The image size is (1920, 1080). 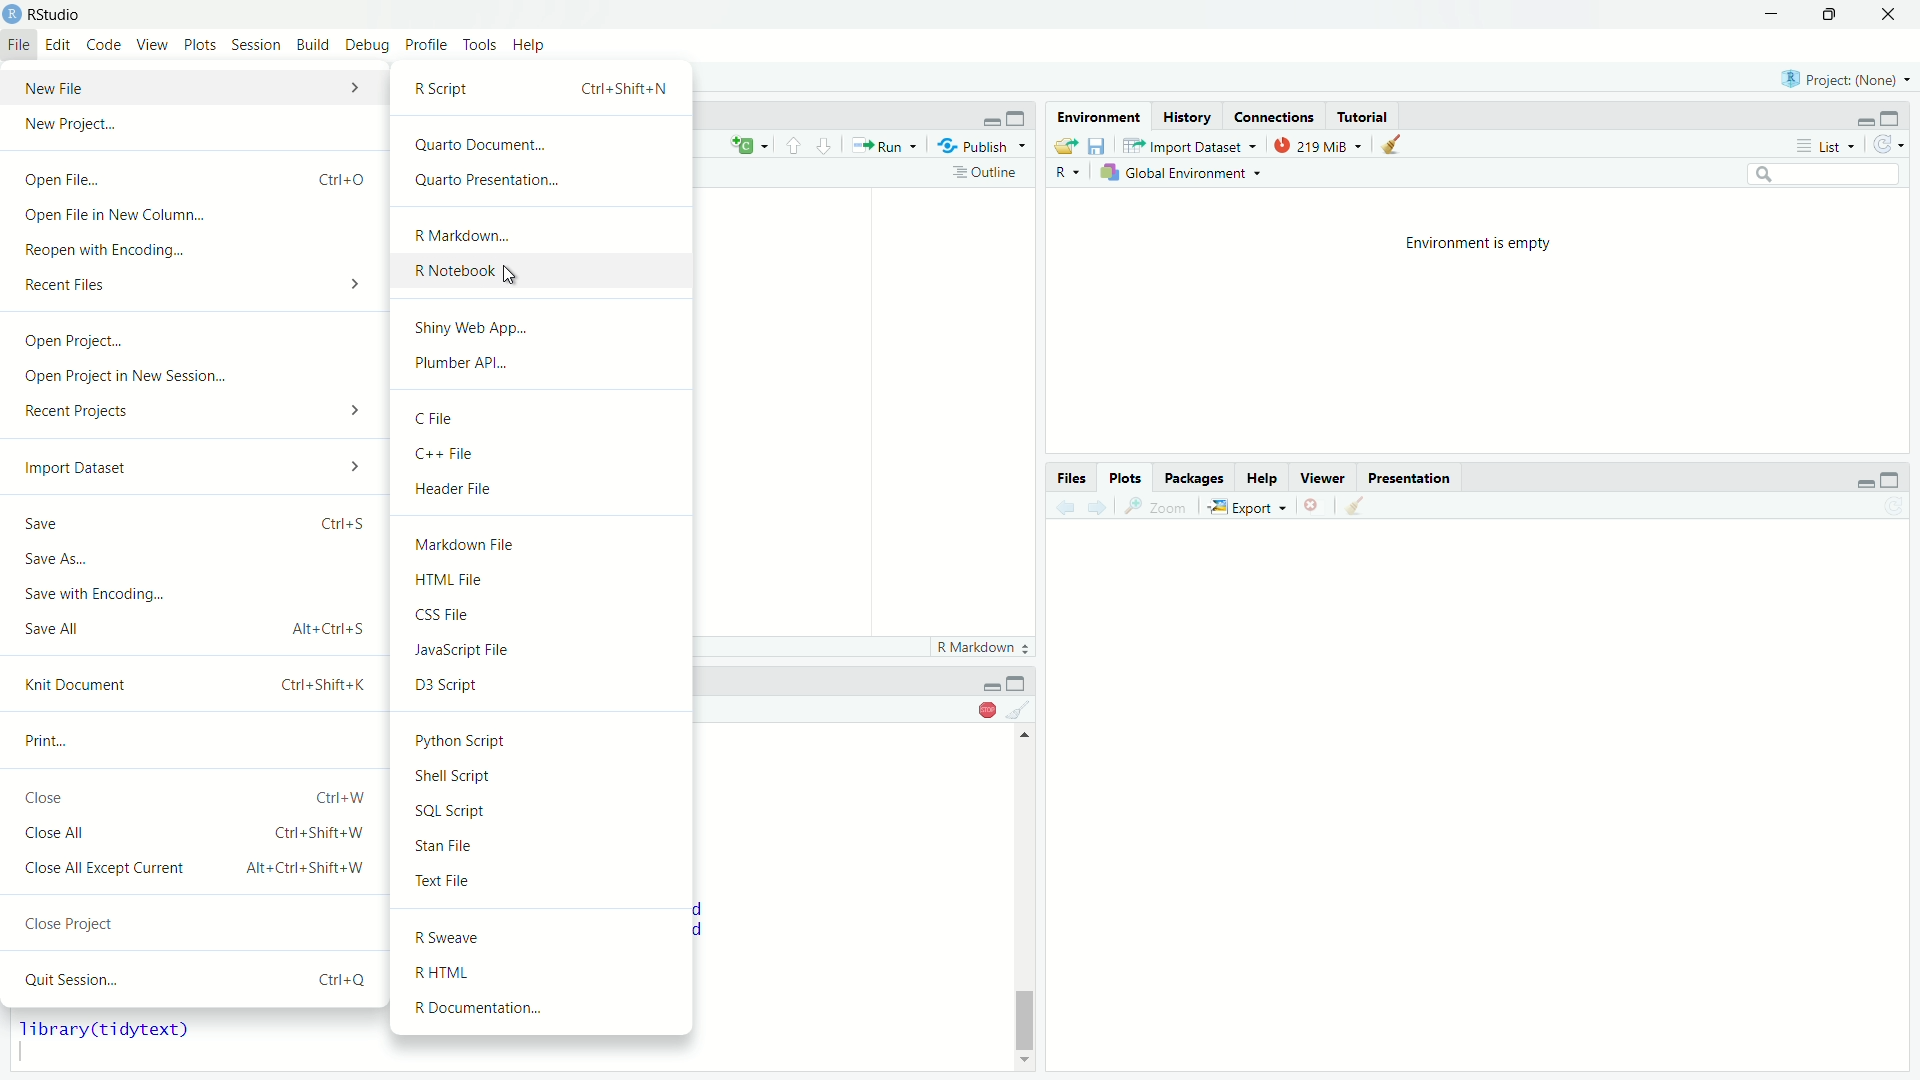 What do you see at coordinates (987, 174) in the screenshot?
I see `show document outline` at bounding box center [987, 174].